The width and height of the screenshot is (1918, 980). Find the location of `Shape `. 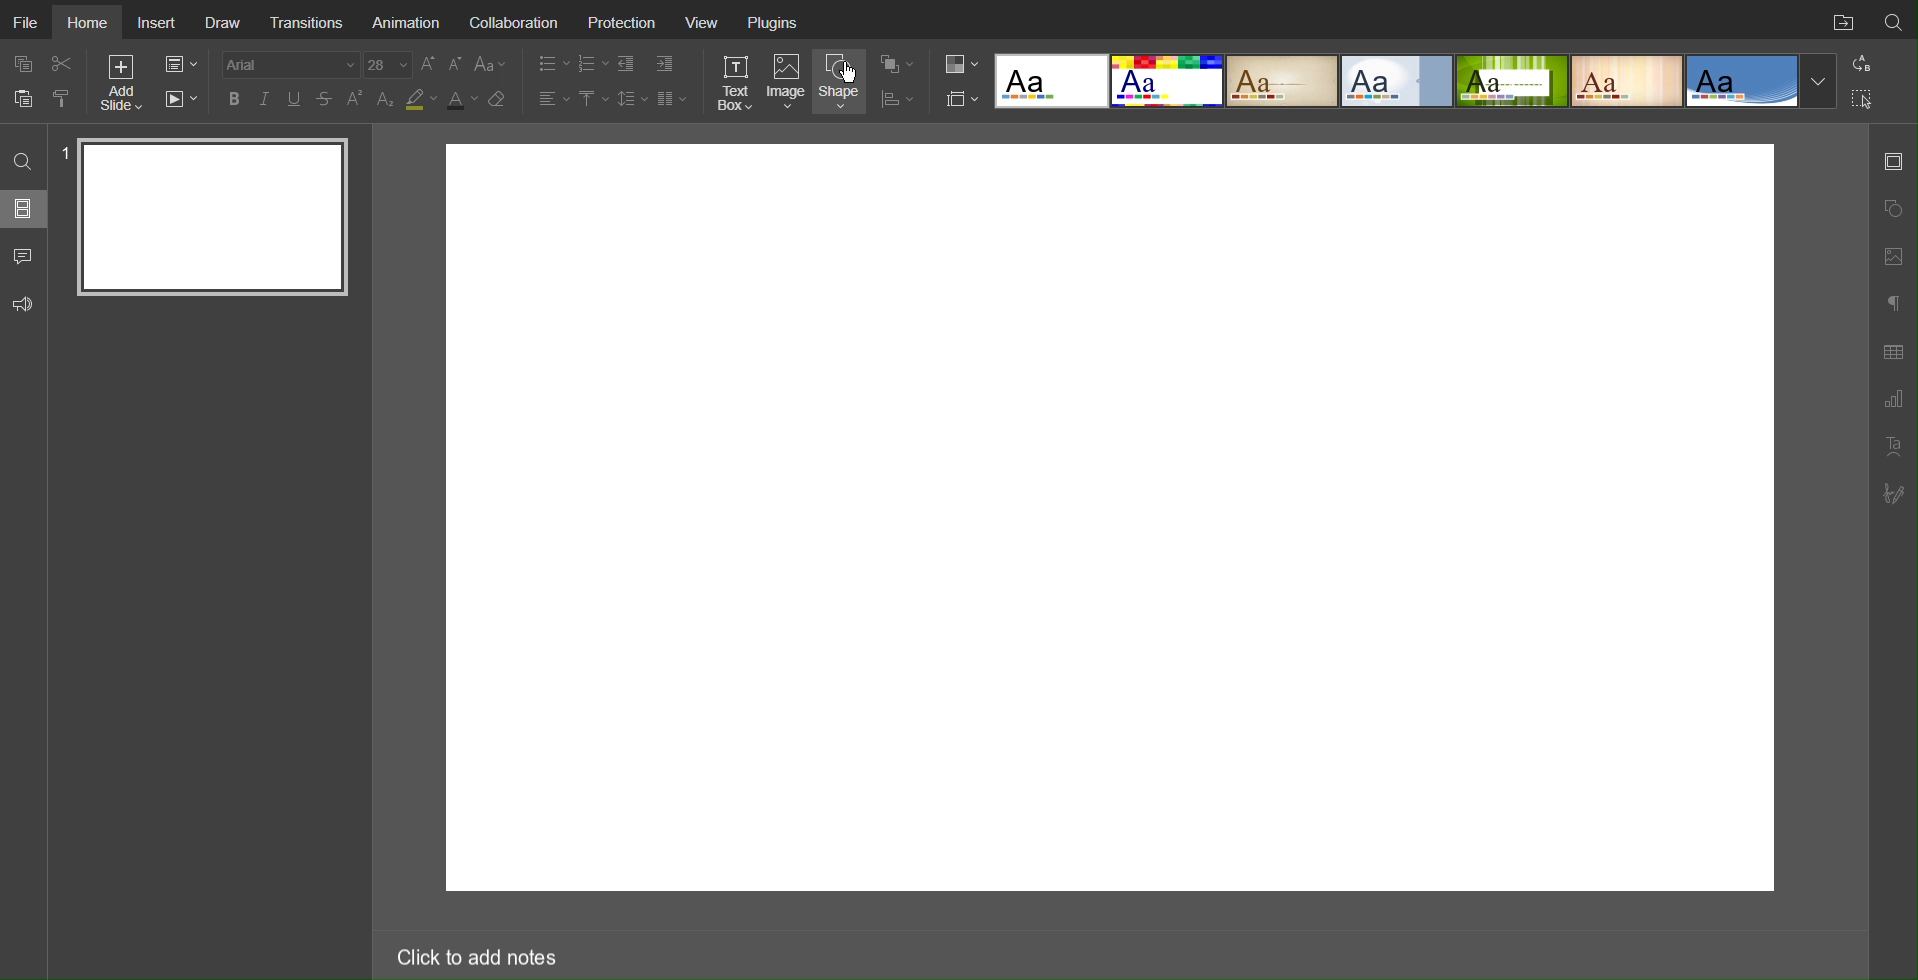

Shape  is located at coordinates (843, 81).